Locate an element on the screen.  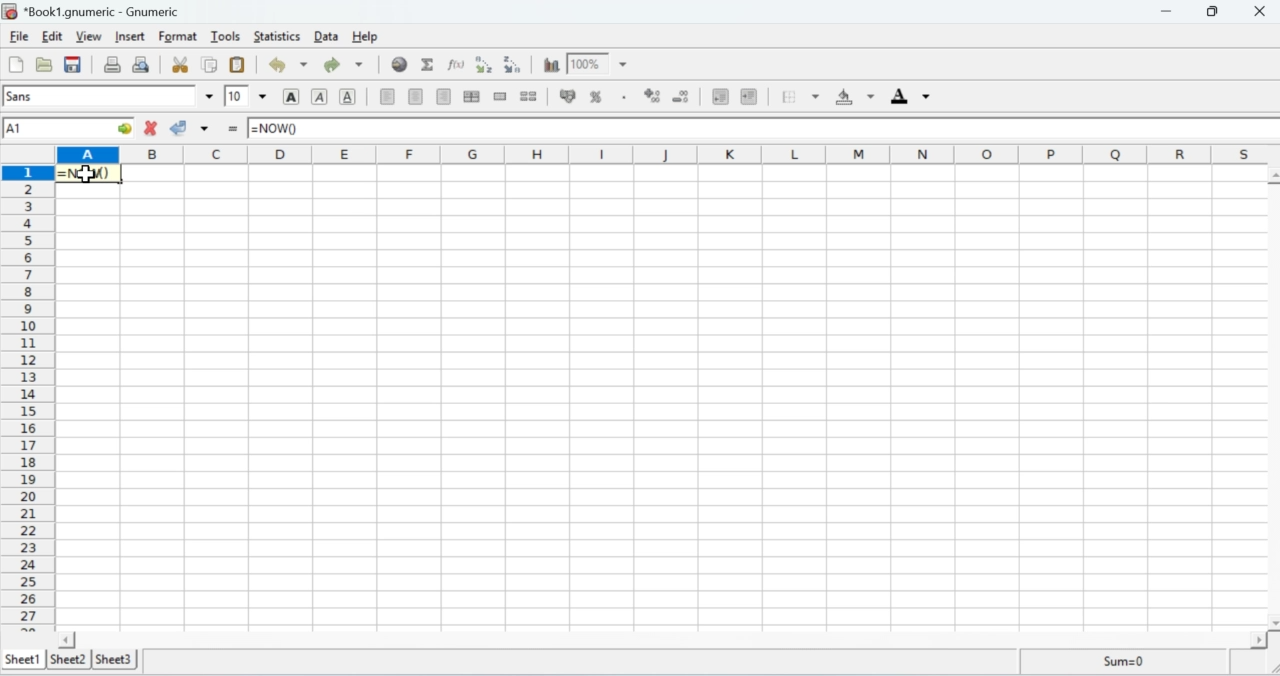
Sum=0 is located at coordinates (1136, 662).